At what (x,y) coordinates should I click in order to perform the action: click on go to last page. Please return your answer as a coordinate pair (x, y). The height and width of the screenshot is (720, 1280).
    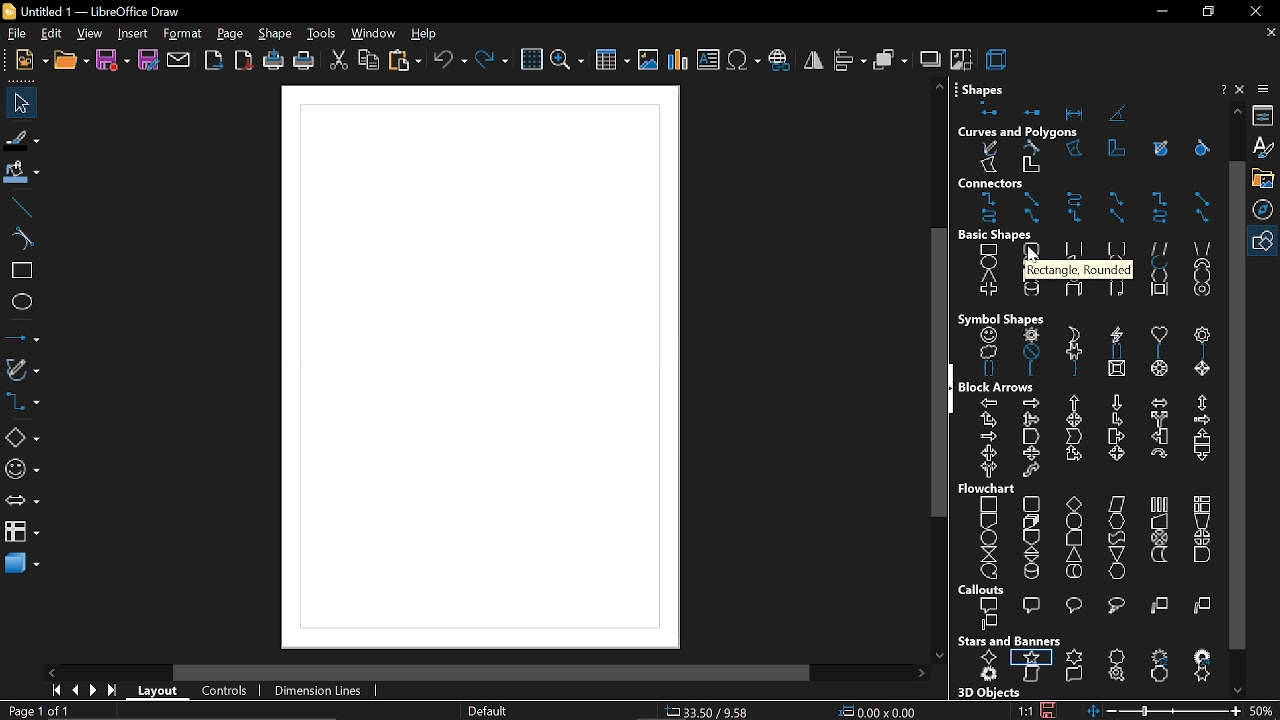
    Looking at the image, I should click on (114, 692).